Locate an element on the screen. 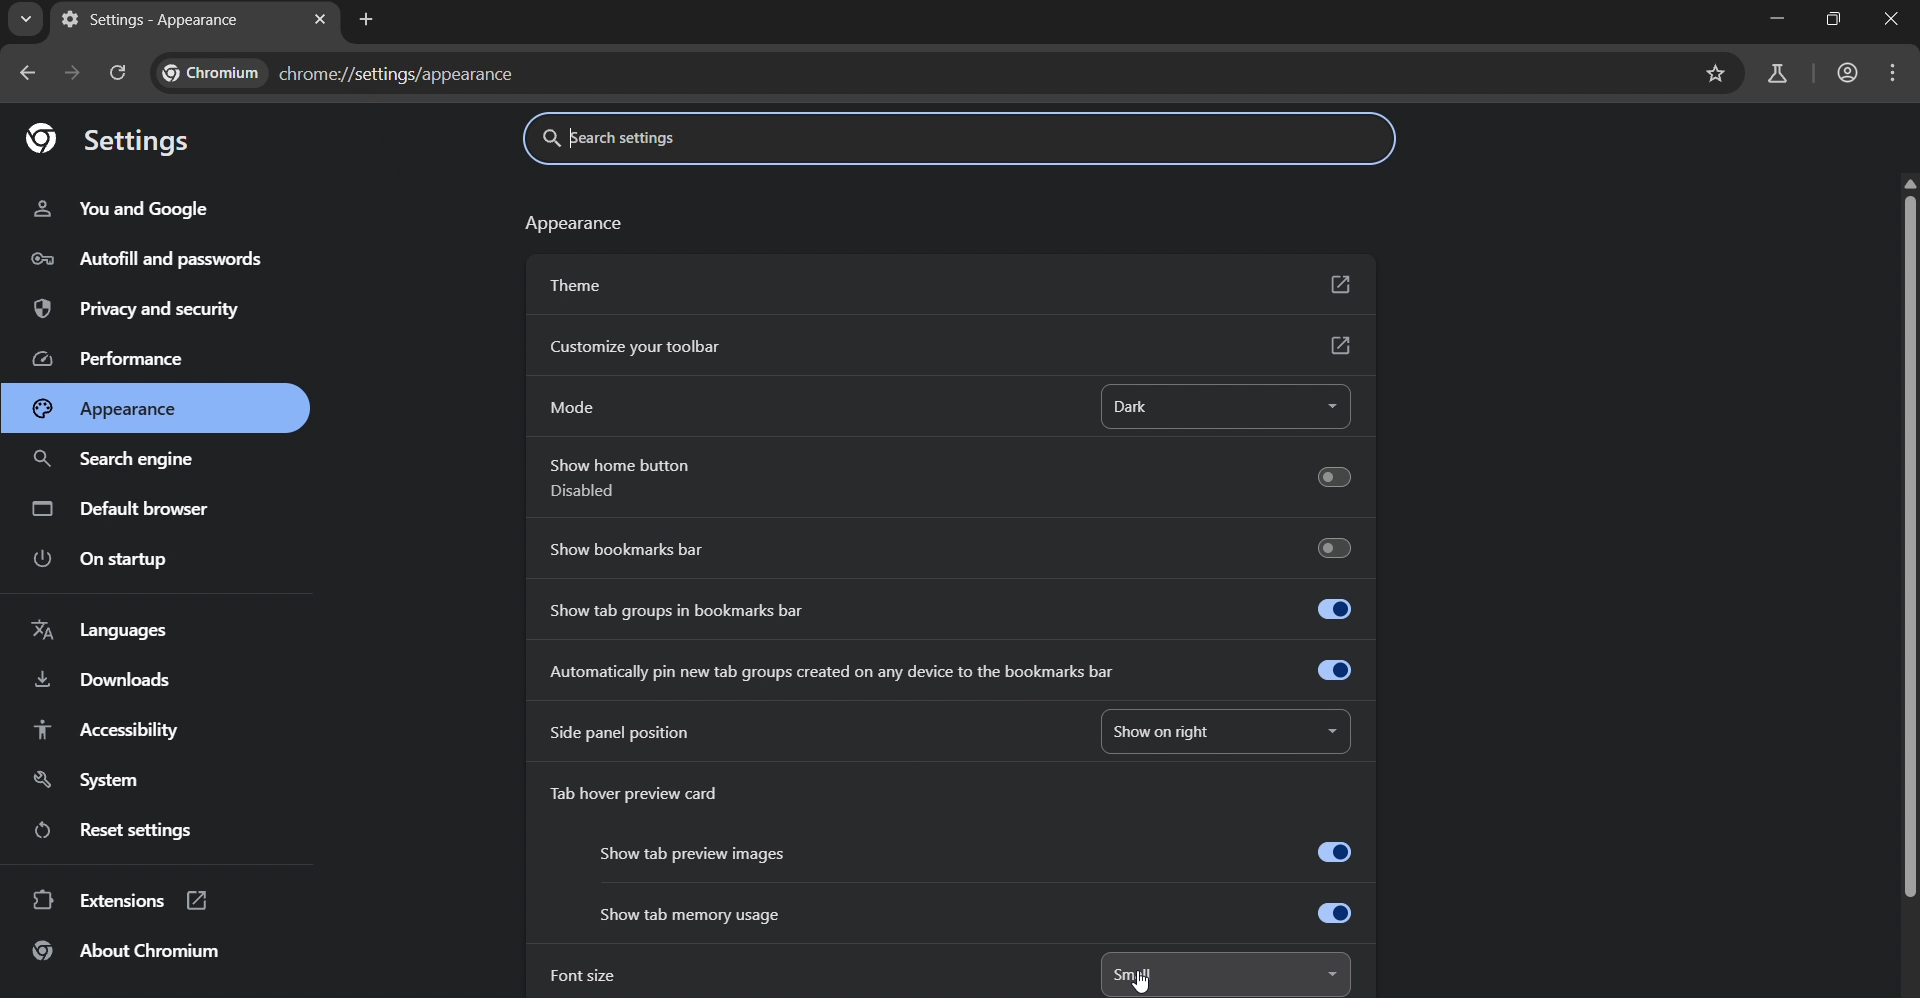  text is located at coordinates (341, 71).